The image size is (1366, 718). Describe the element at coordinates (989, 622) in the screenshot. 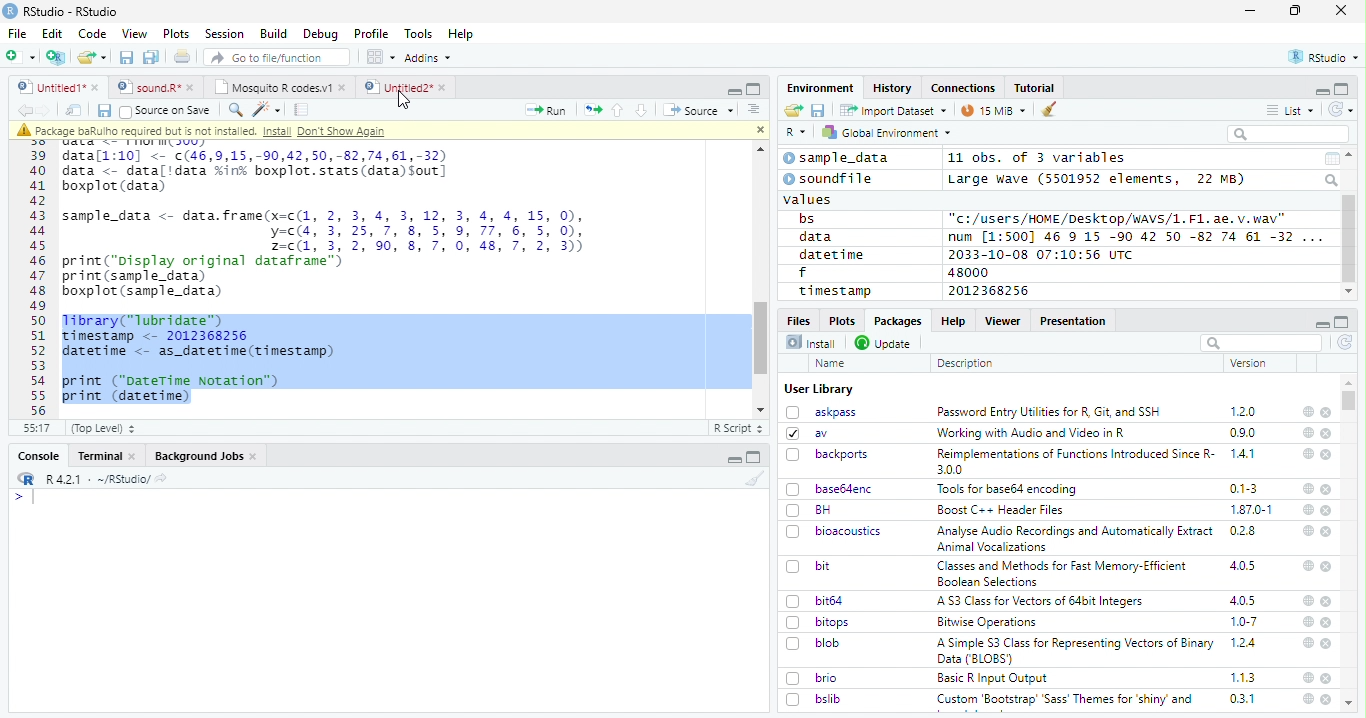

I see `Bitwise Operations` at that location.